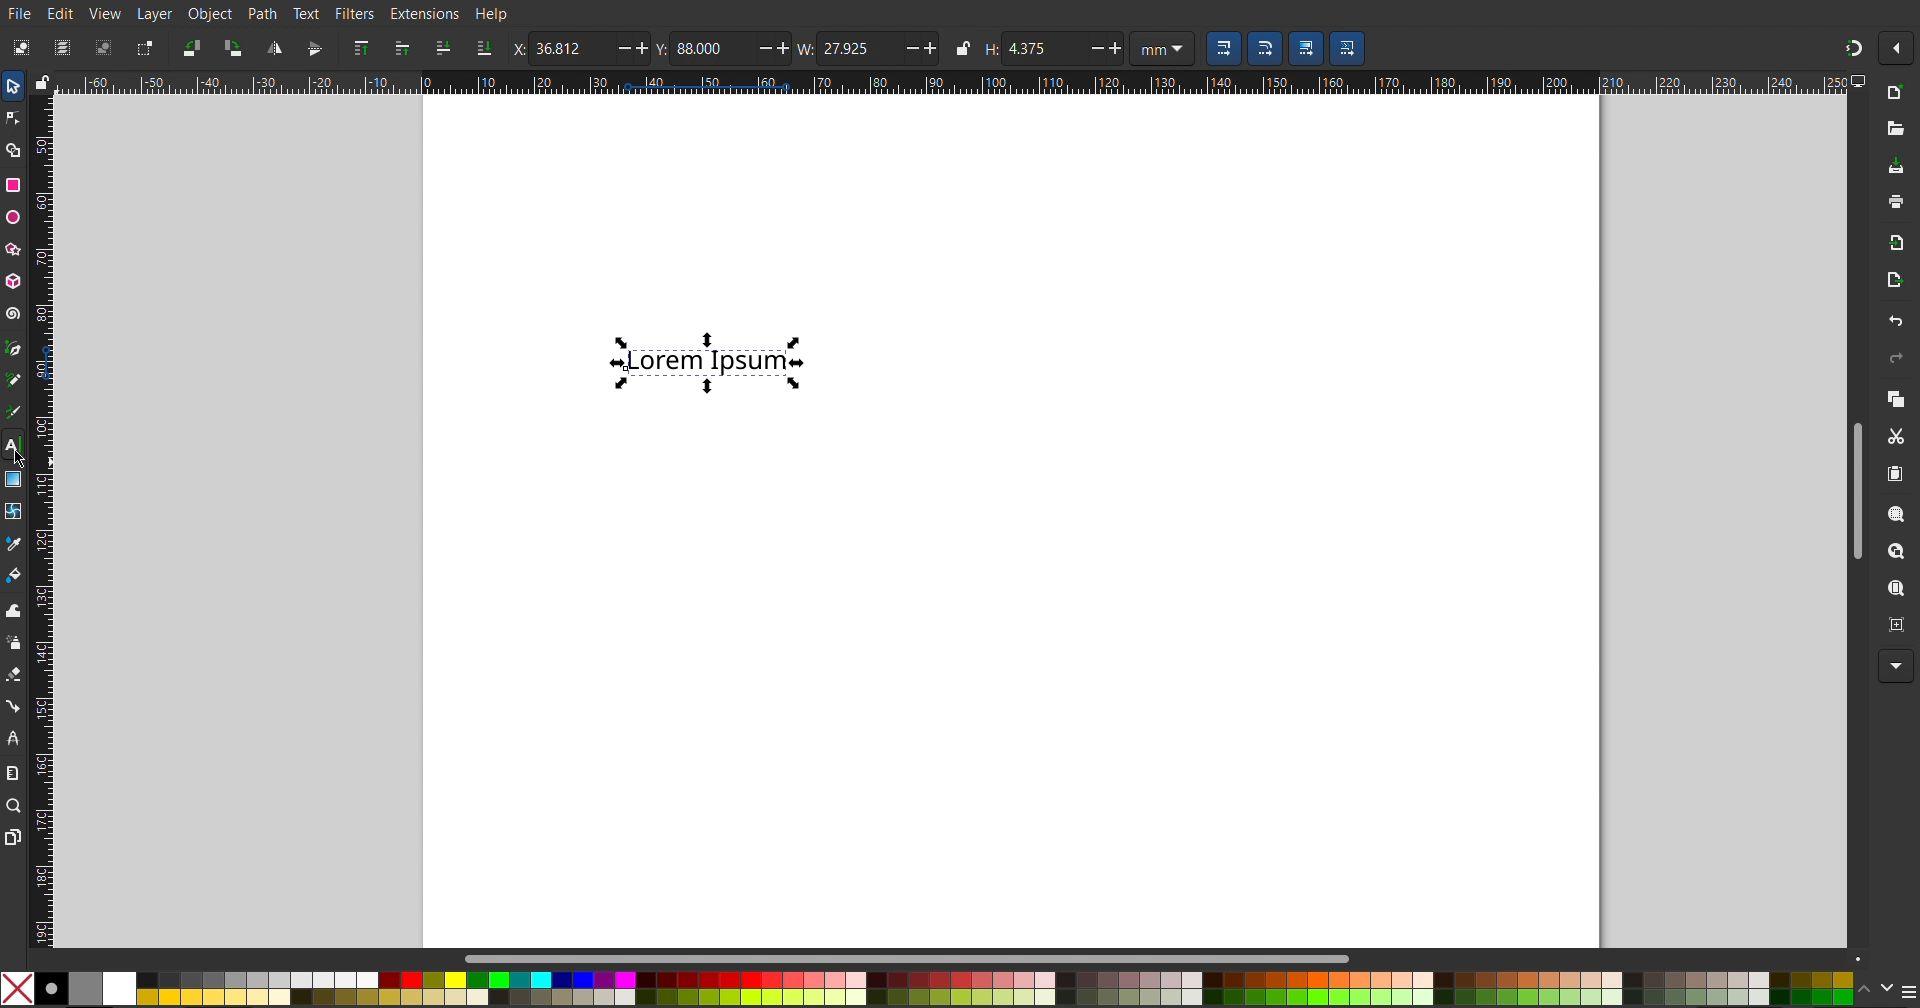  Describe the element at coordinates (274, 48) in the screenshot. I see `Flip Horizontal ` at that location.